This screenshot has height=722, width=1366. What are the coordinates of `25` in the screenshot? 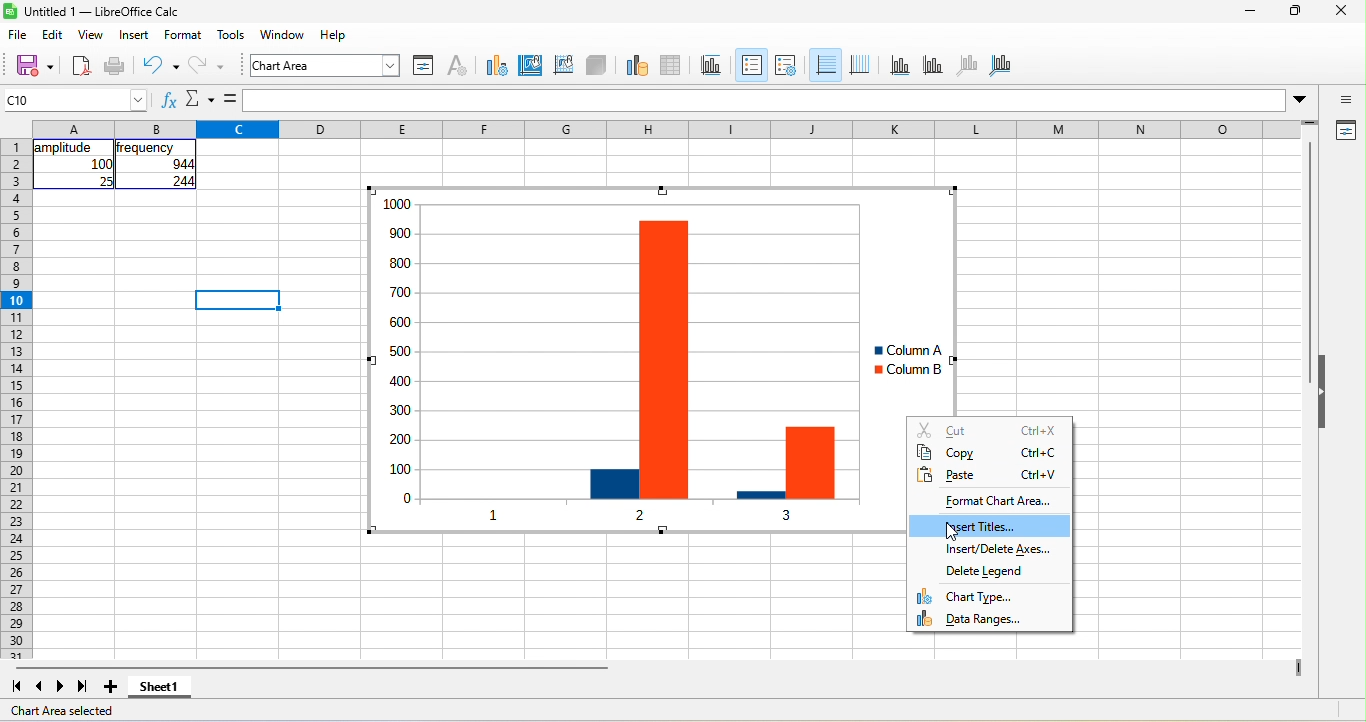 It's located at (105, 181).